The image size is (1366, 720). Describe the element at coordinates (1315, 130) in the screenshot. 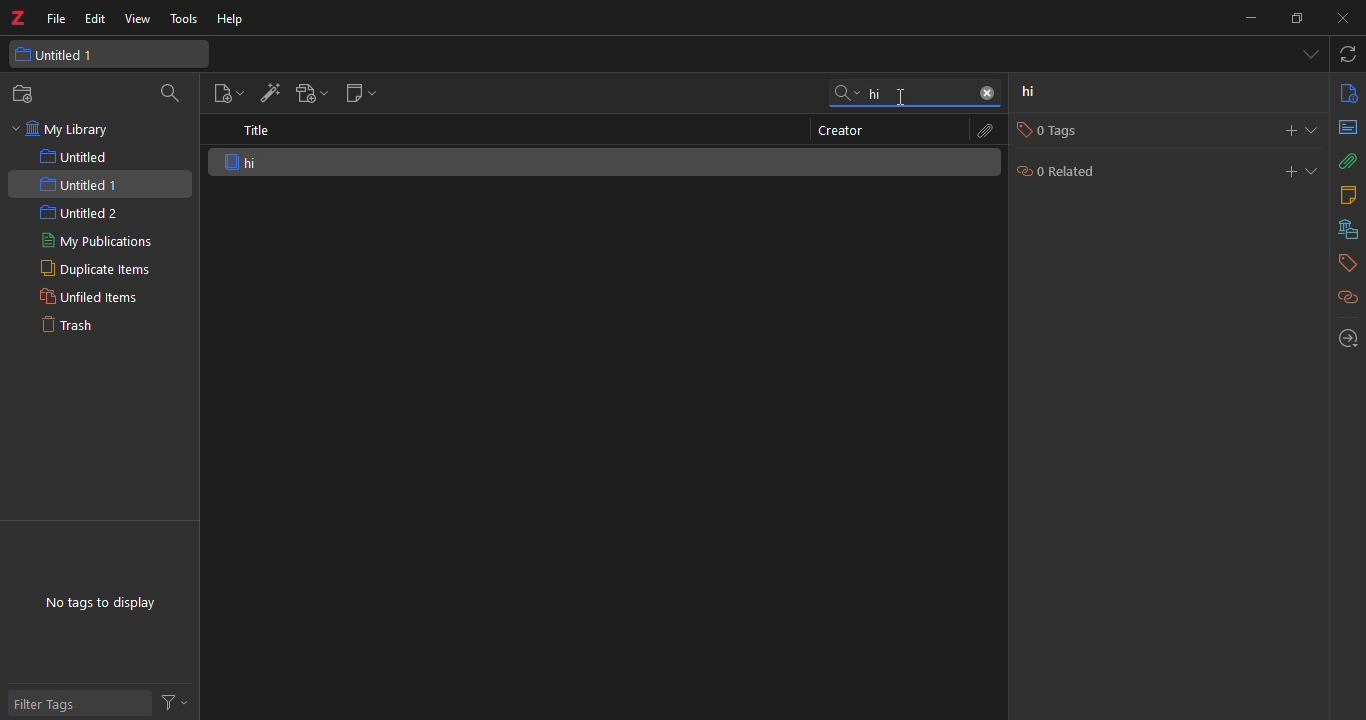

I see `expand` at that location.